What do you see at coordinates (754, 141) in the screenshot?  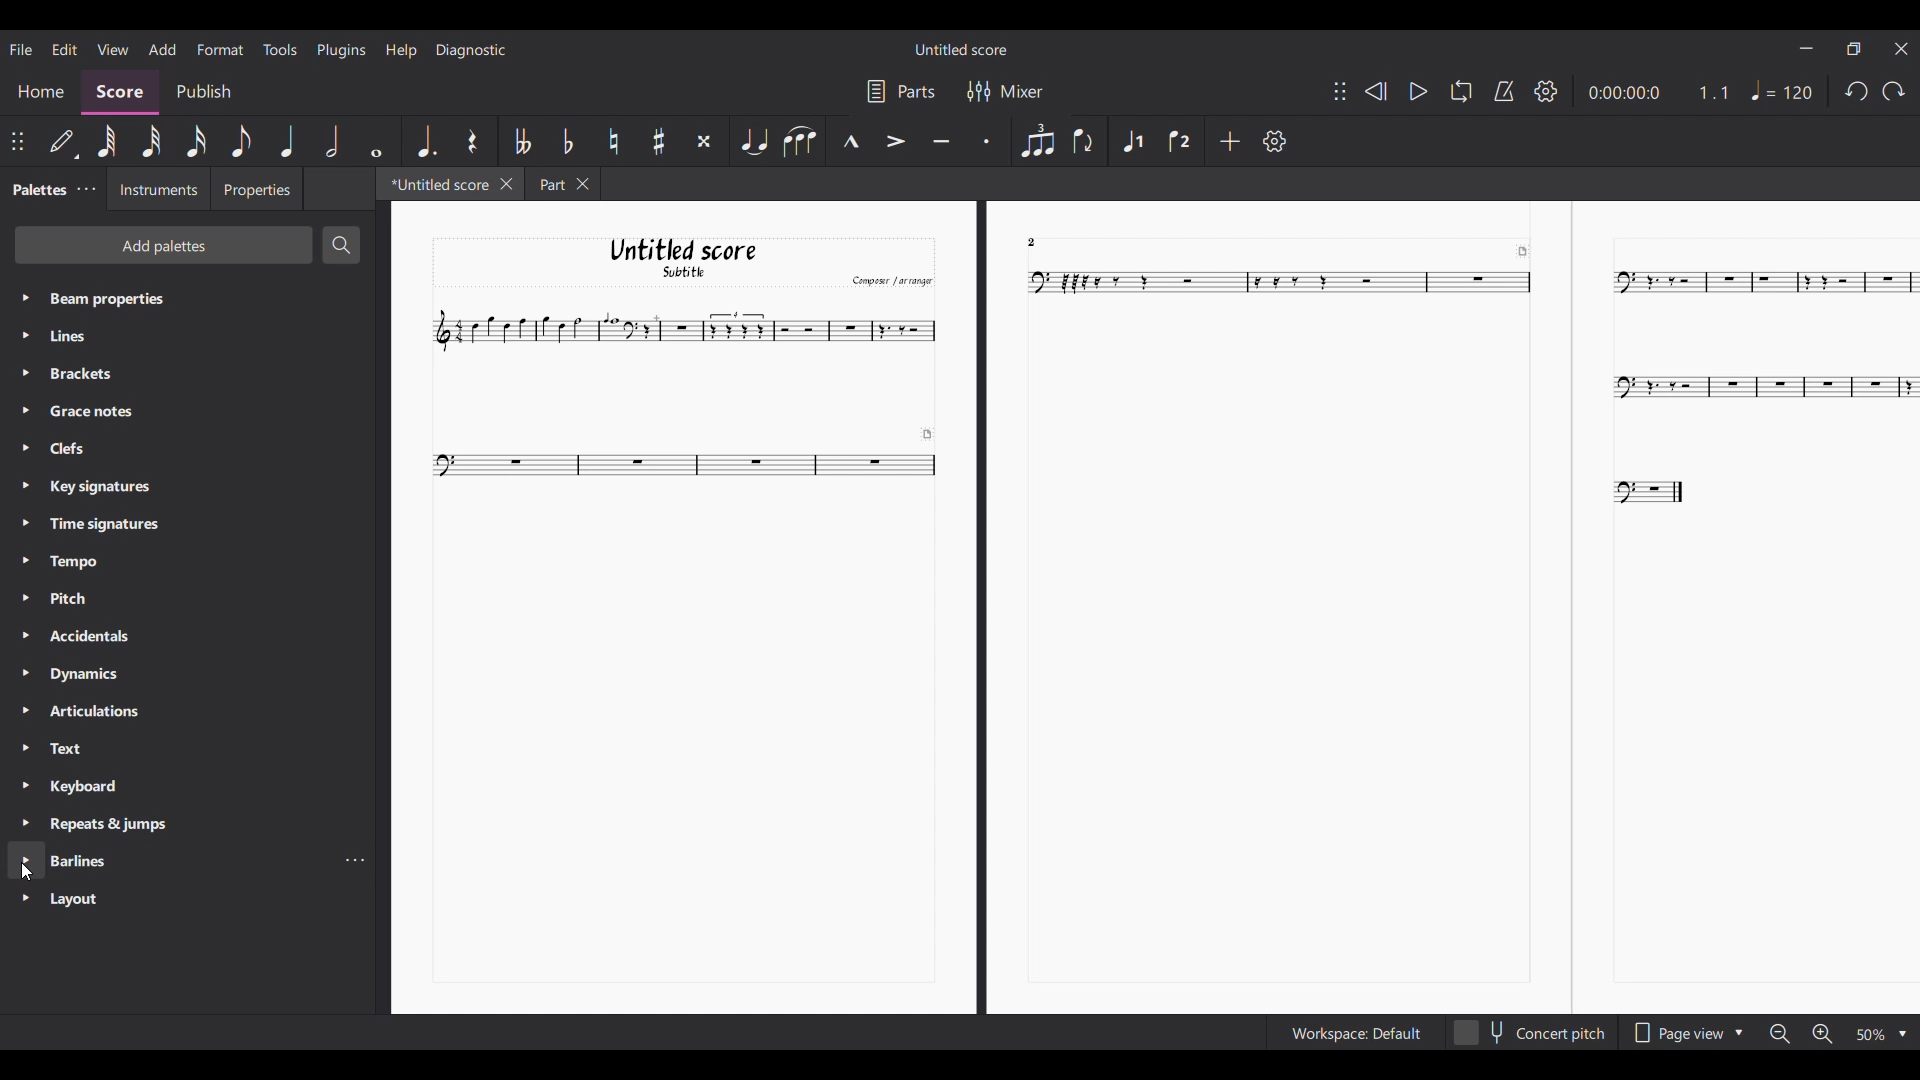 I see `Tie` at bounding box center [754, 141].